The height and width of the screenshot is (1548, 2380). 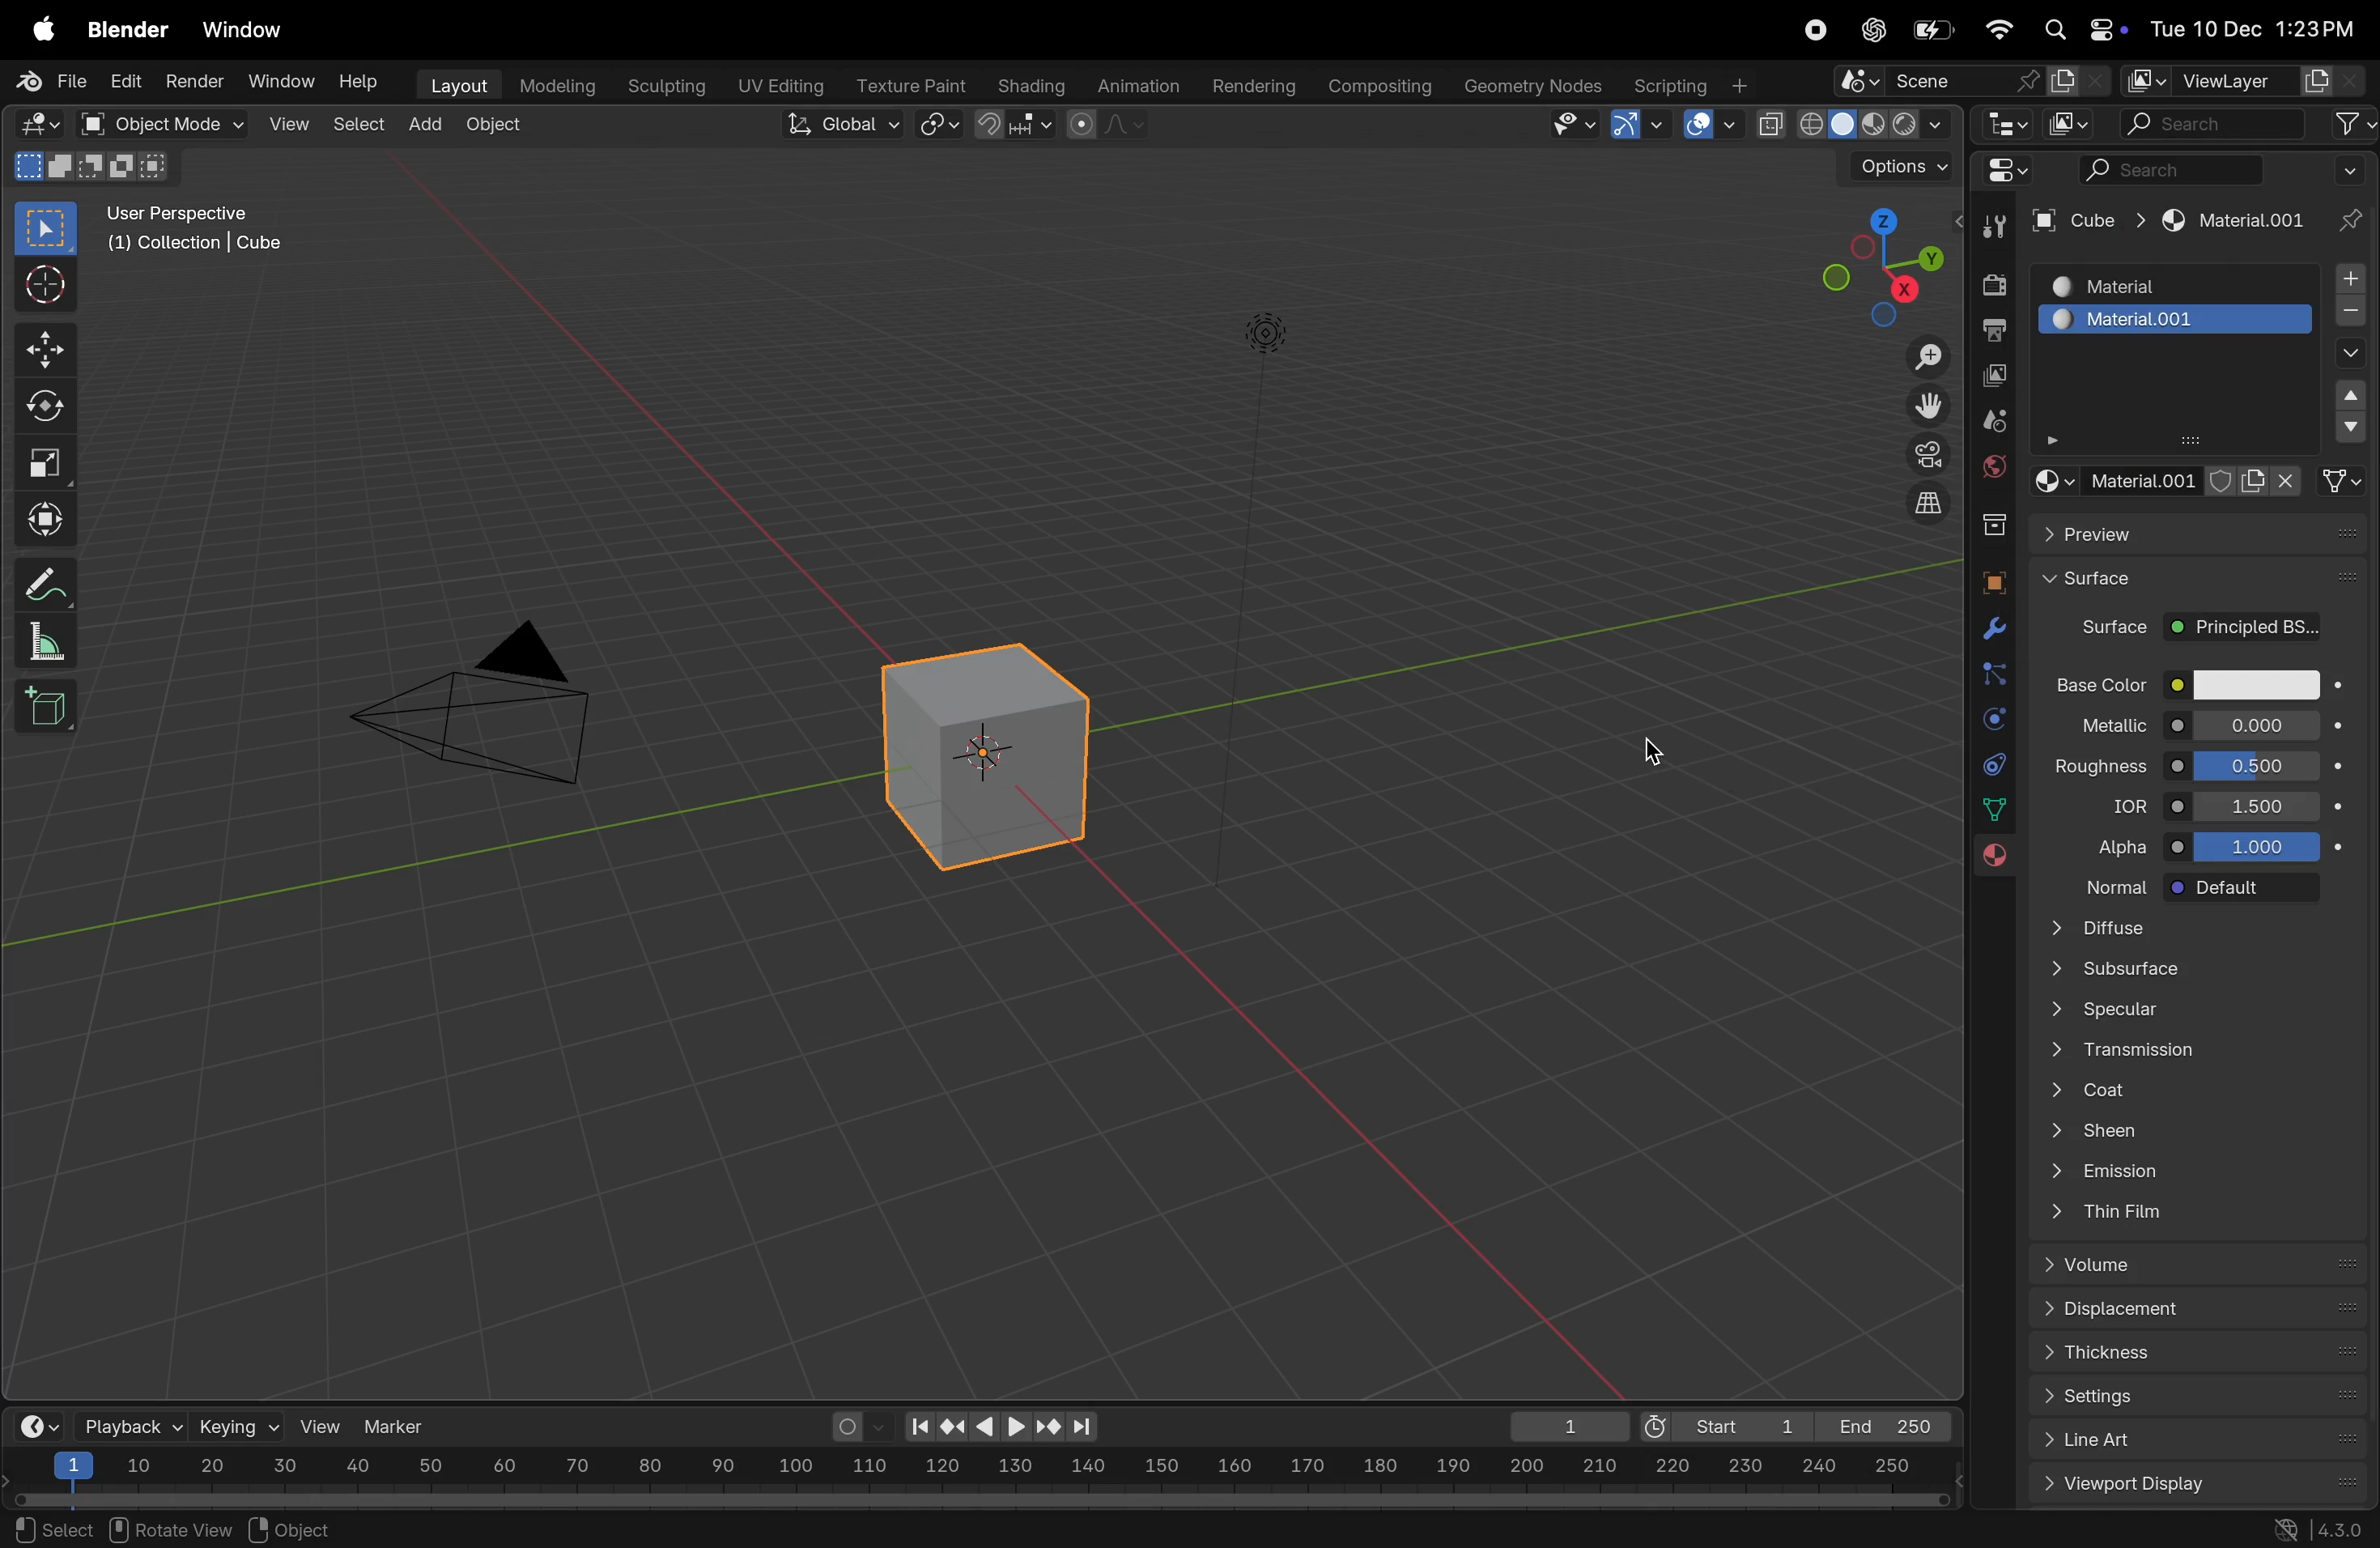 I want to click on add, so click(x=427, y=119).